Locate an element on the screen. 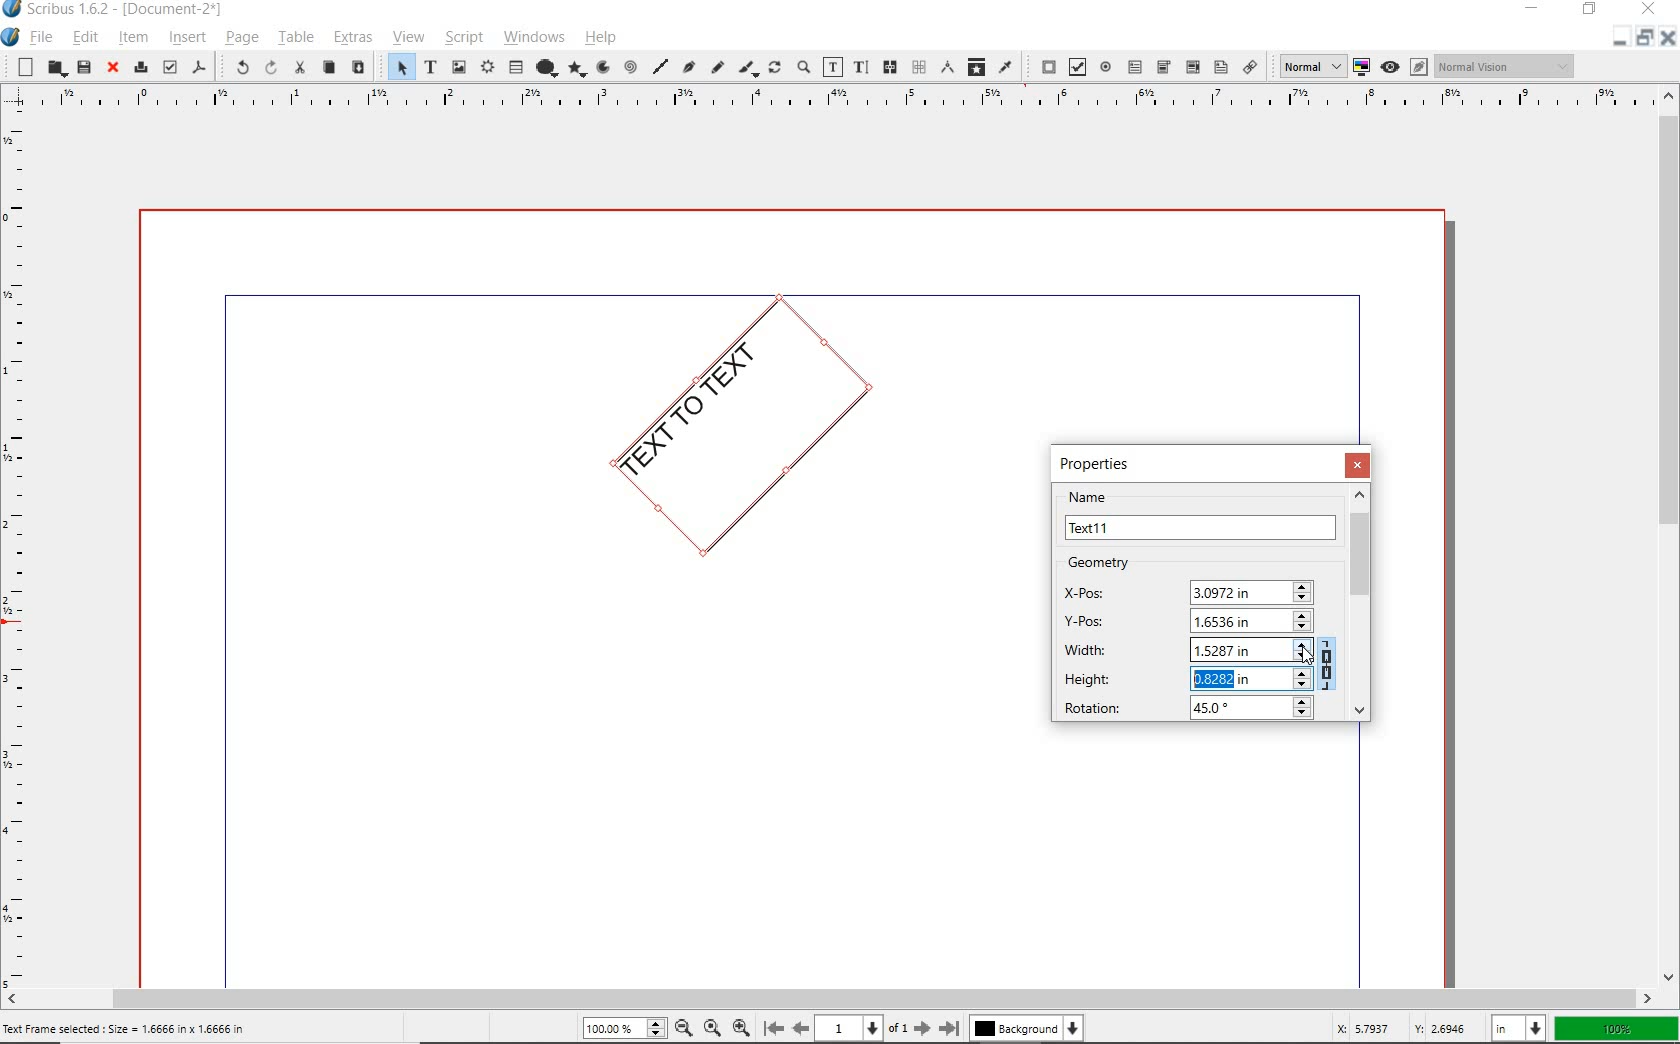 The width and height of the screenshot is (1680, 1044). text frame is located at coordinates (430, 68).